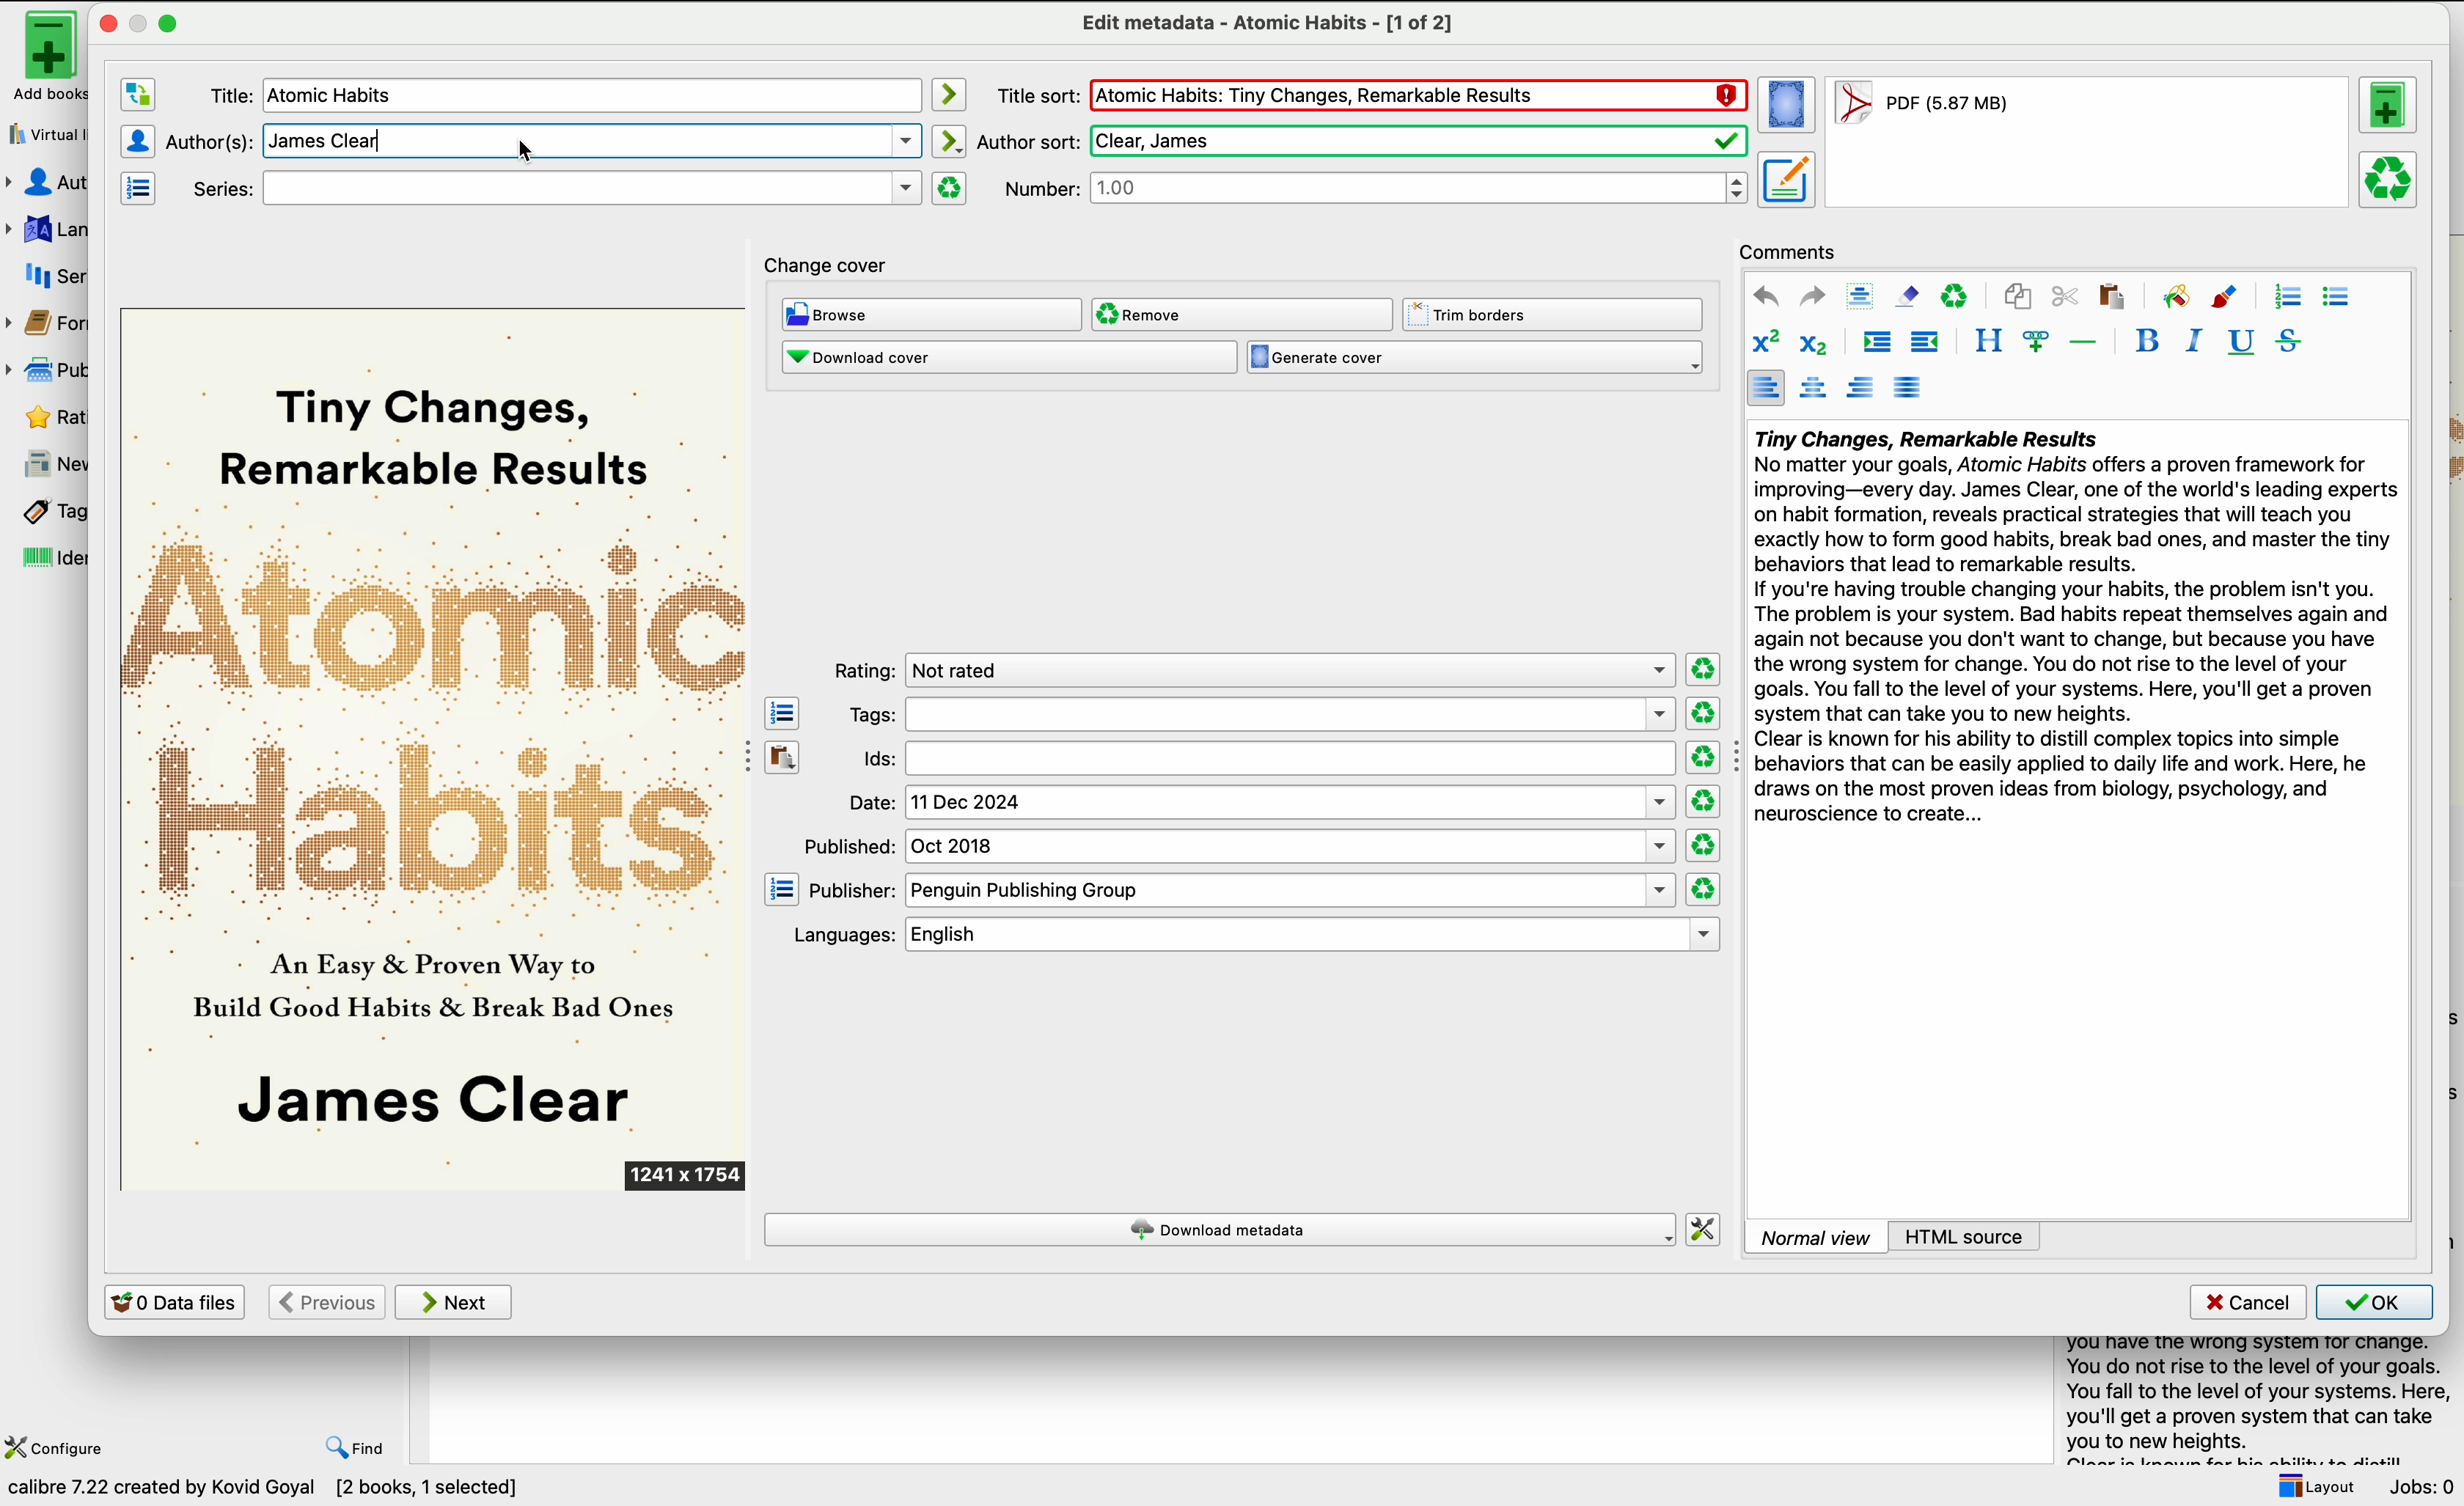  What do you see at coordinates (1965, 1236) in the screenshot?
I see `HTML source` at bounding box center [1965, 1236].